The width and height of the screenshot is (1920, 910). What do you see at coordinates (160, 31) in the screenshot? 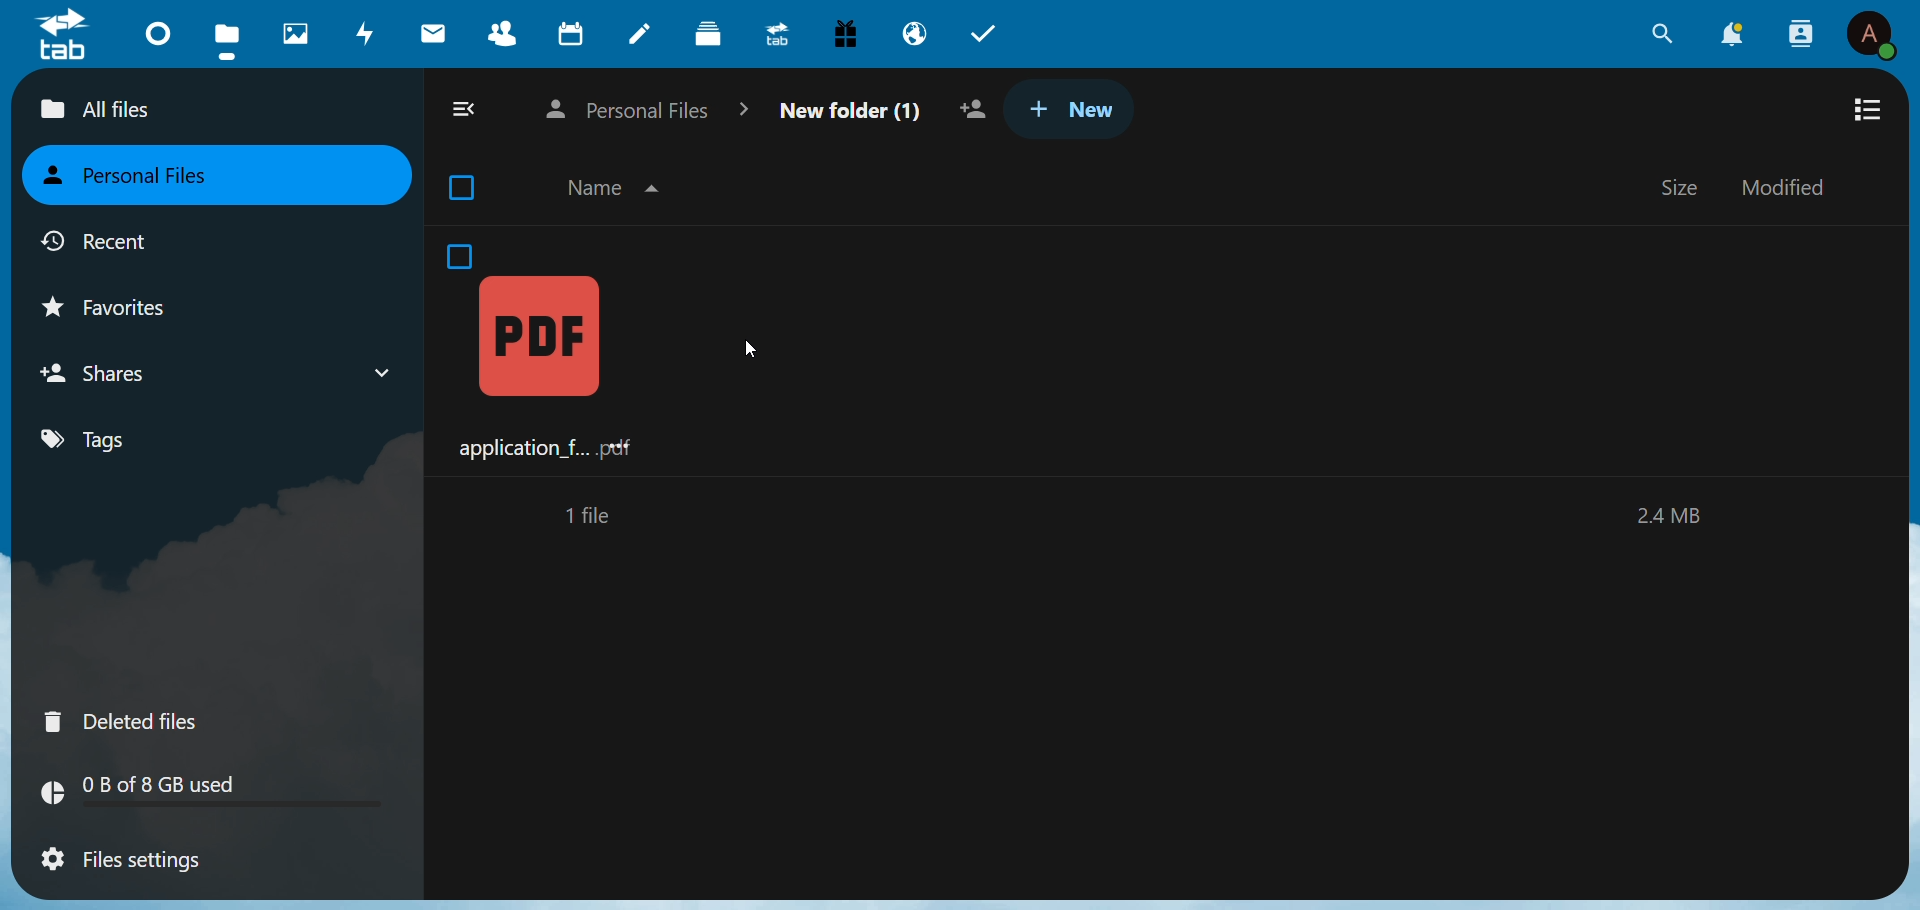
I see `dashboard` at bounding box center [160, 31].